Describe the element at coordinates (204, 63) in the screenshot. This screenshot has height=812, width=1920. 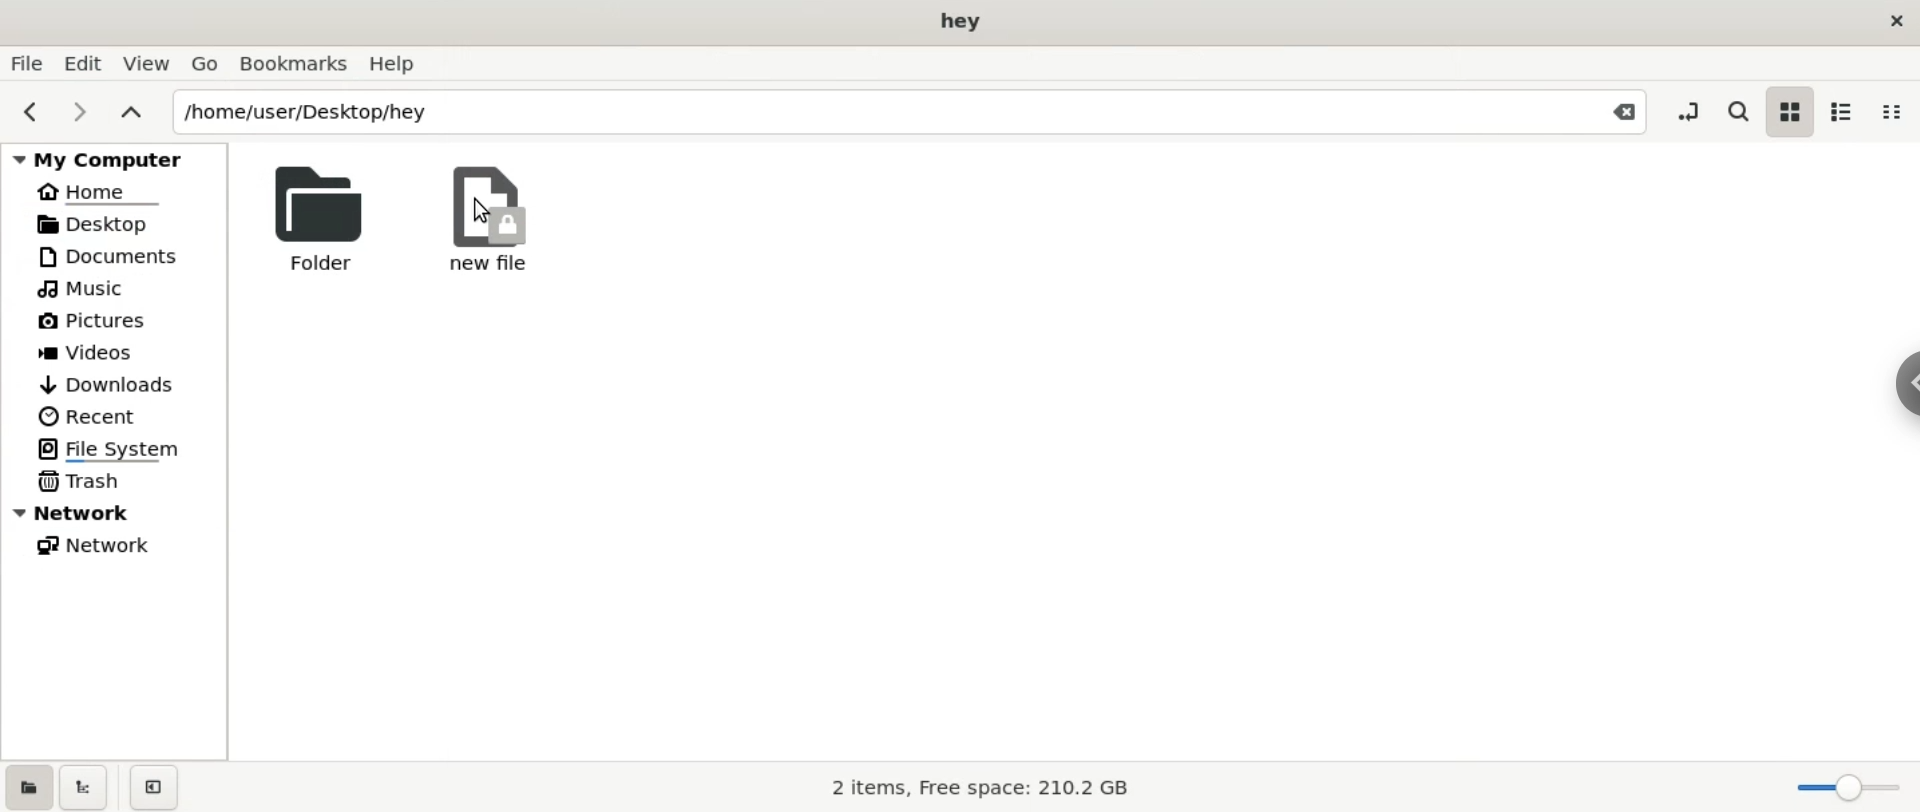
I see `Go` at that location.